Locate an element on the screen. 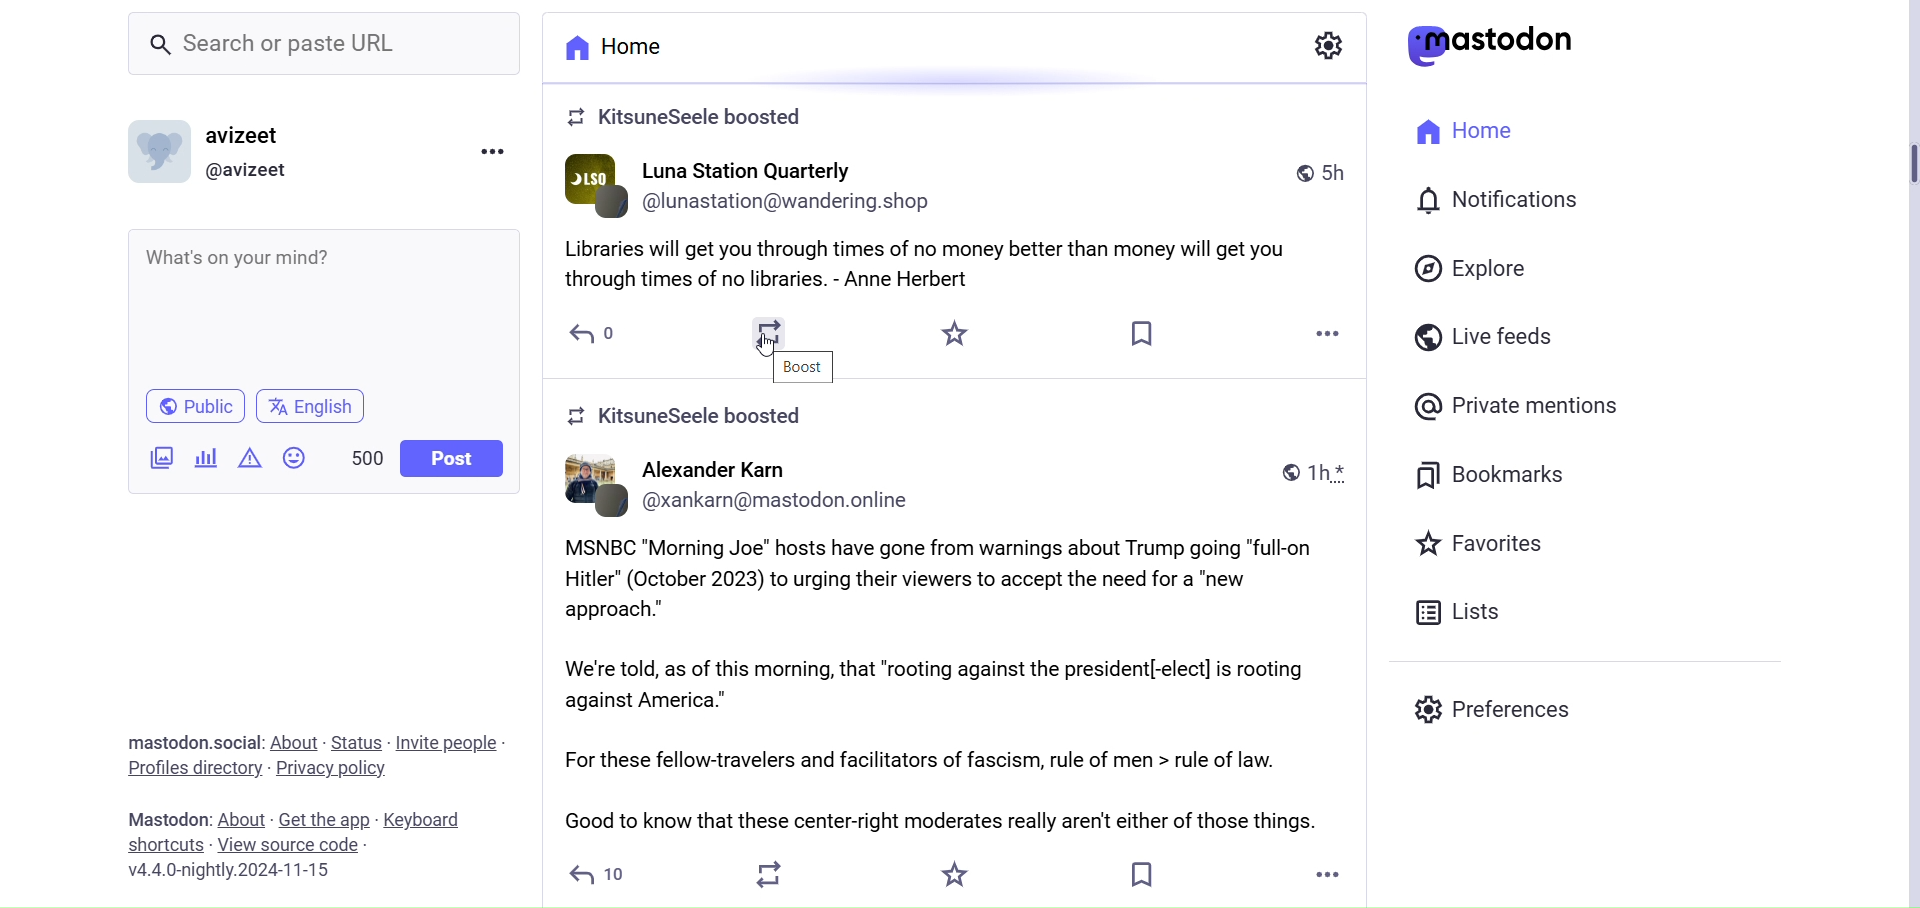 Image resolution: width=1920 pixels, height=908 pixels. Boost is located at coordinates (774, 874).